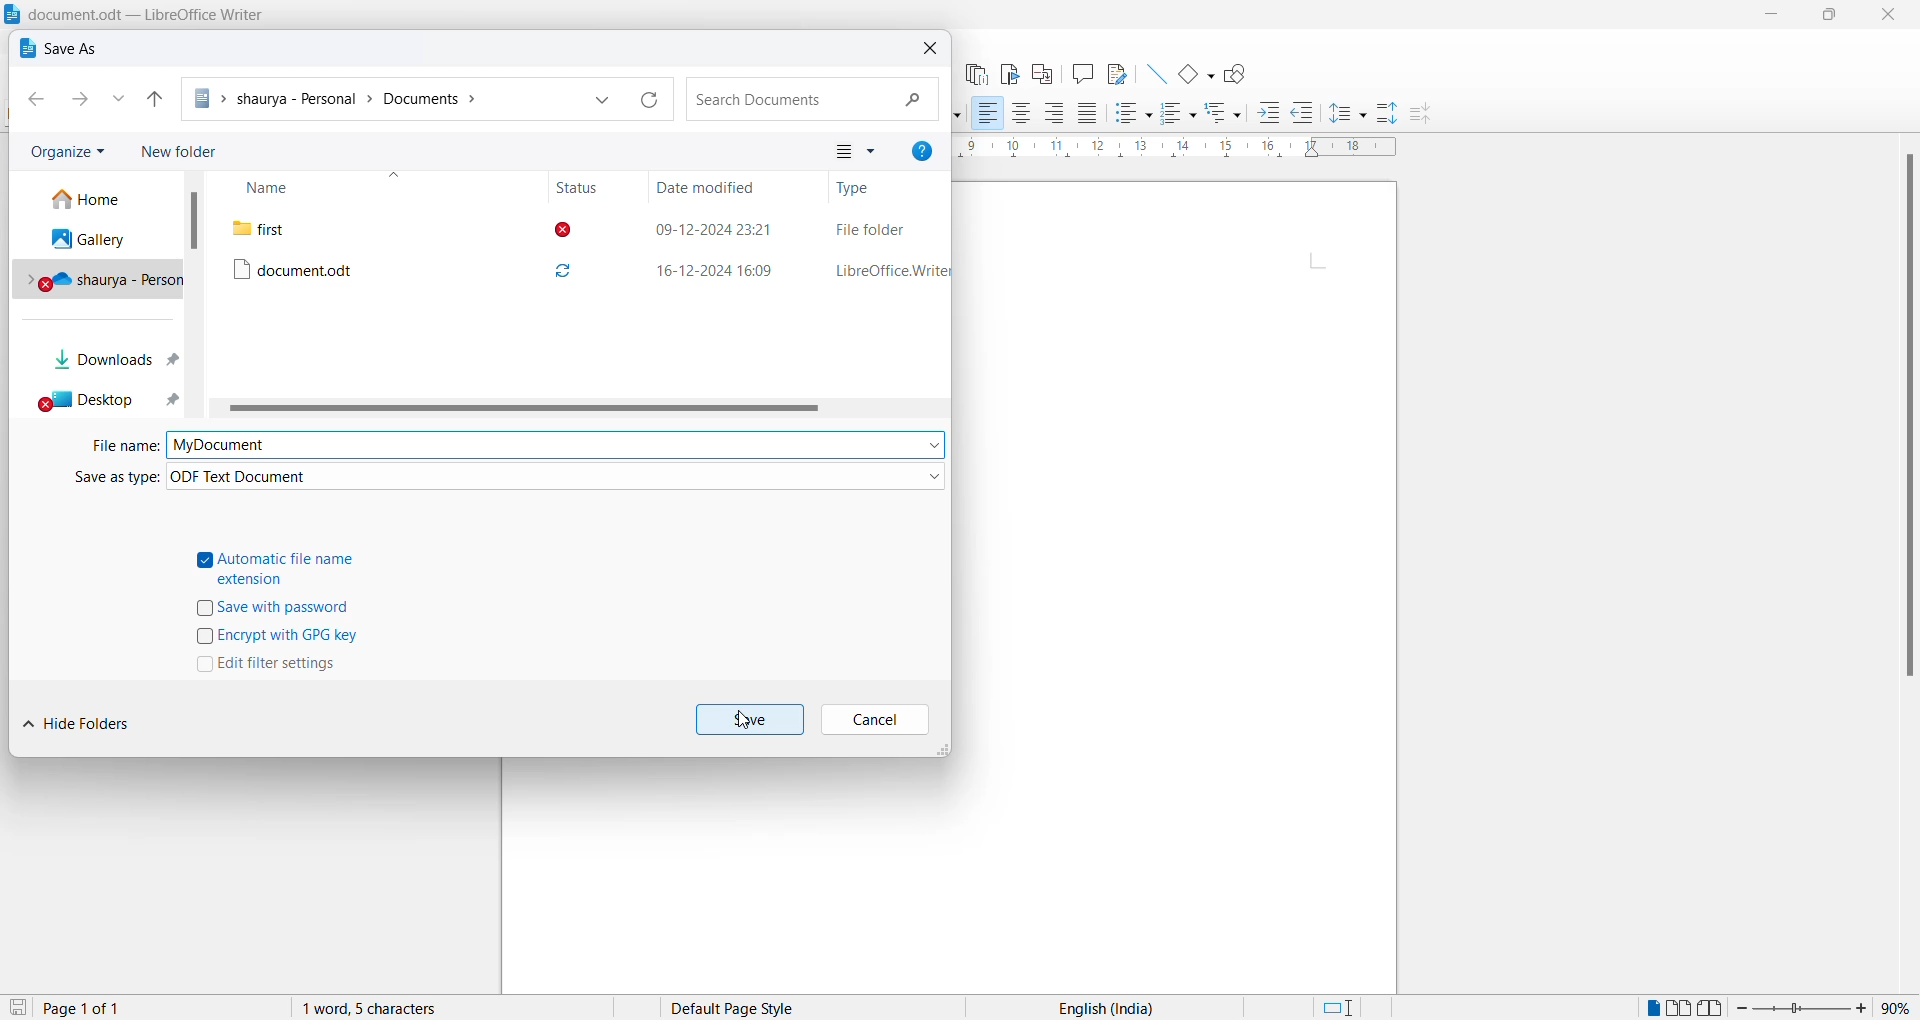  I want to click on scrollbar, so click(519, 411).